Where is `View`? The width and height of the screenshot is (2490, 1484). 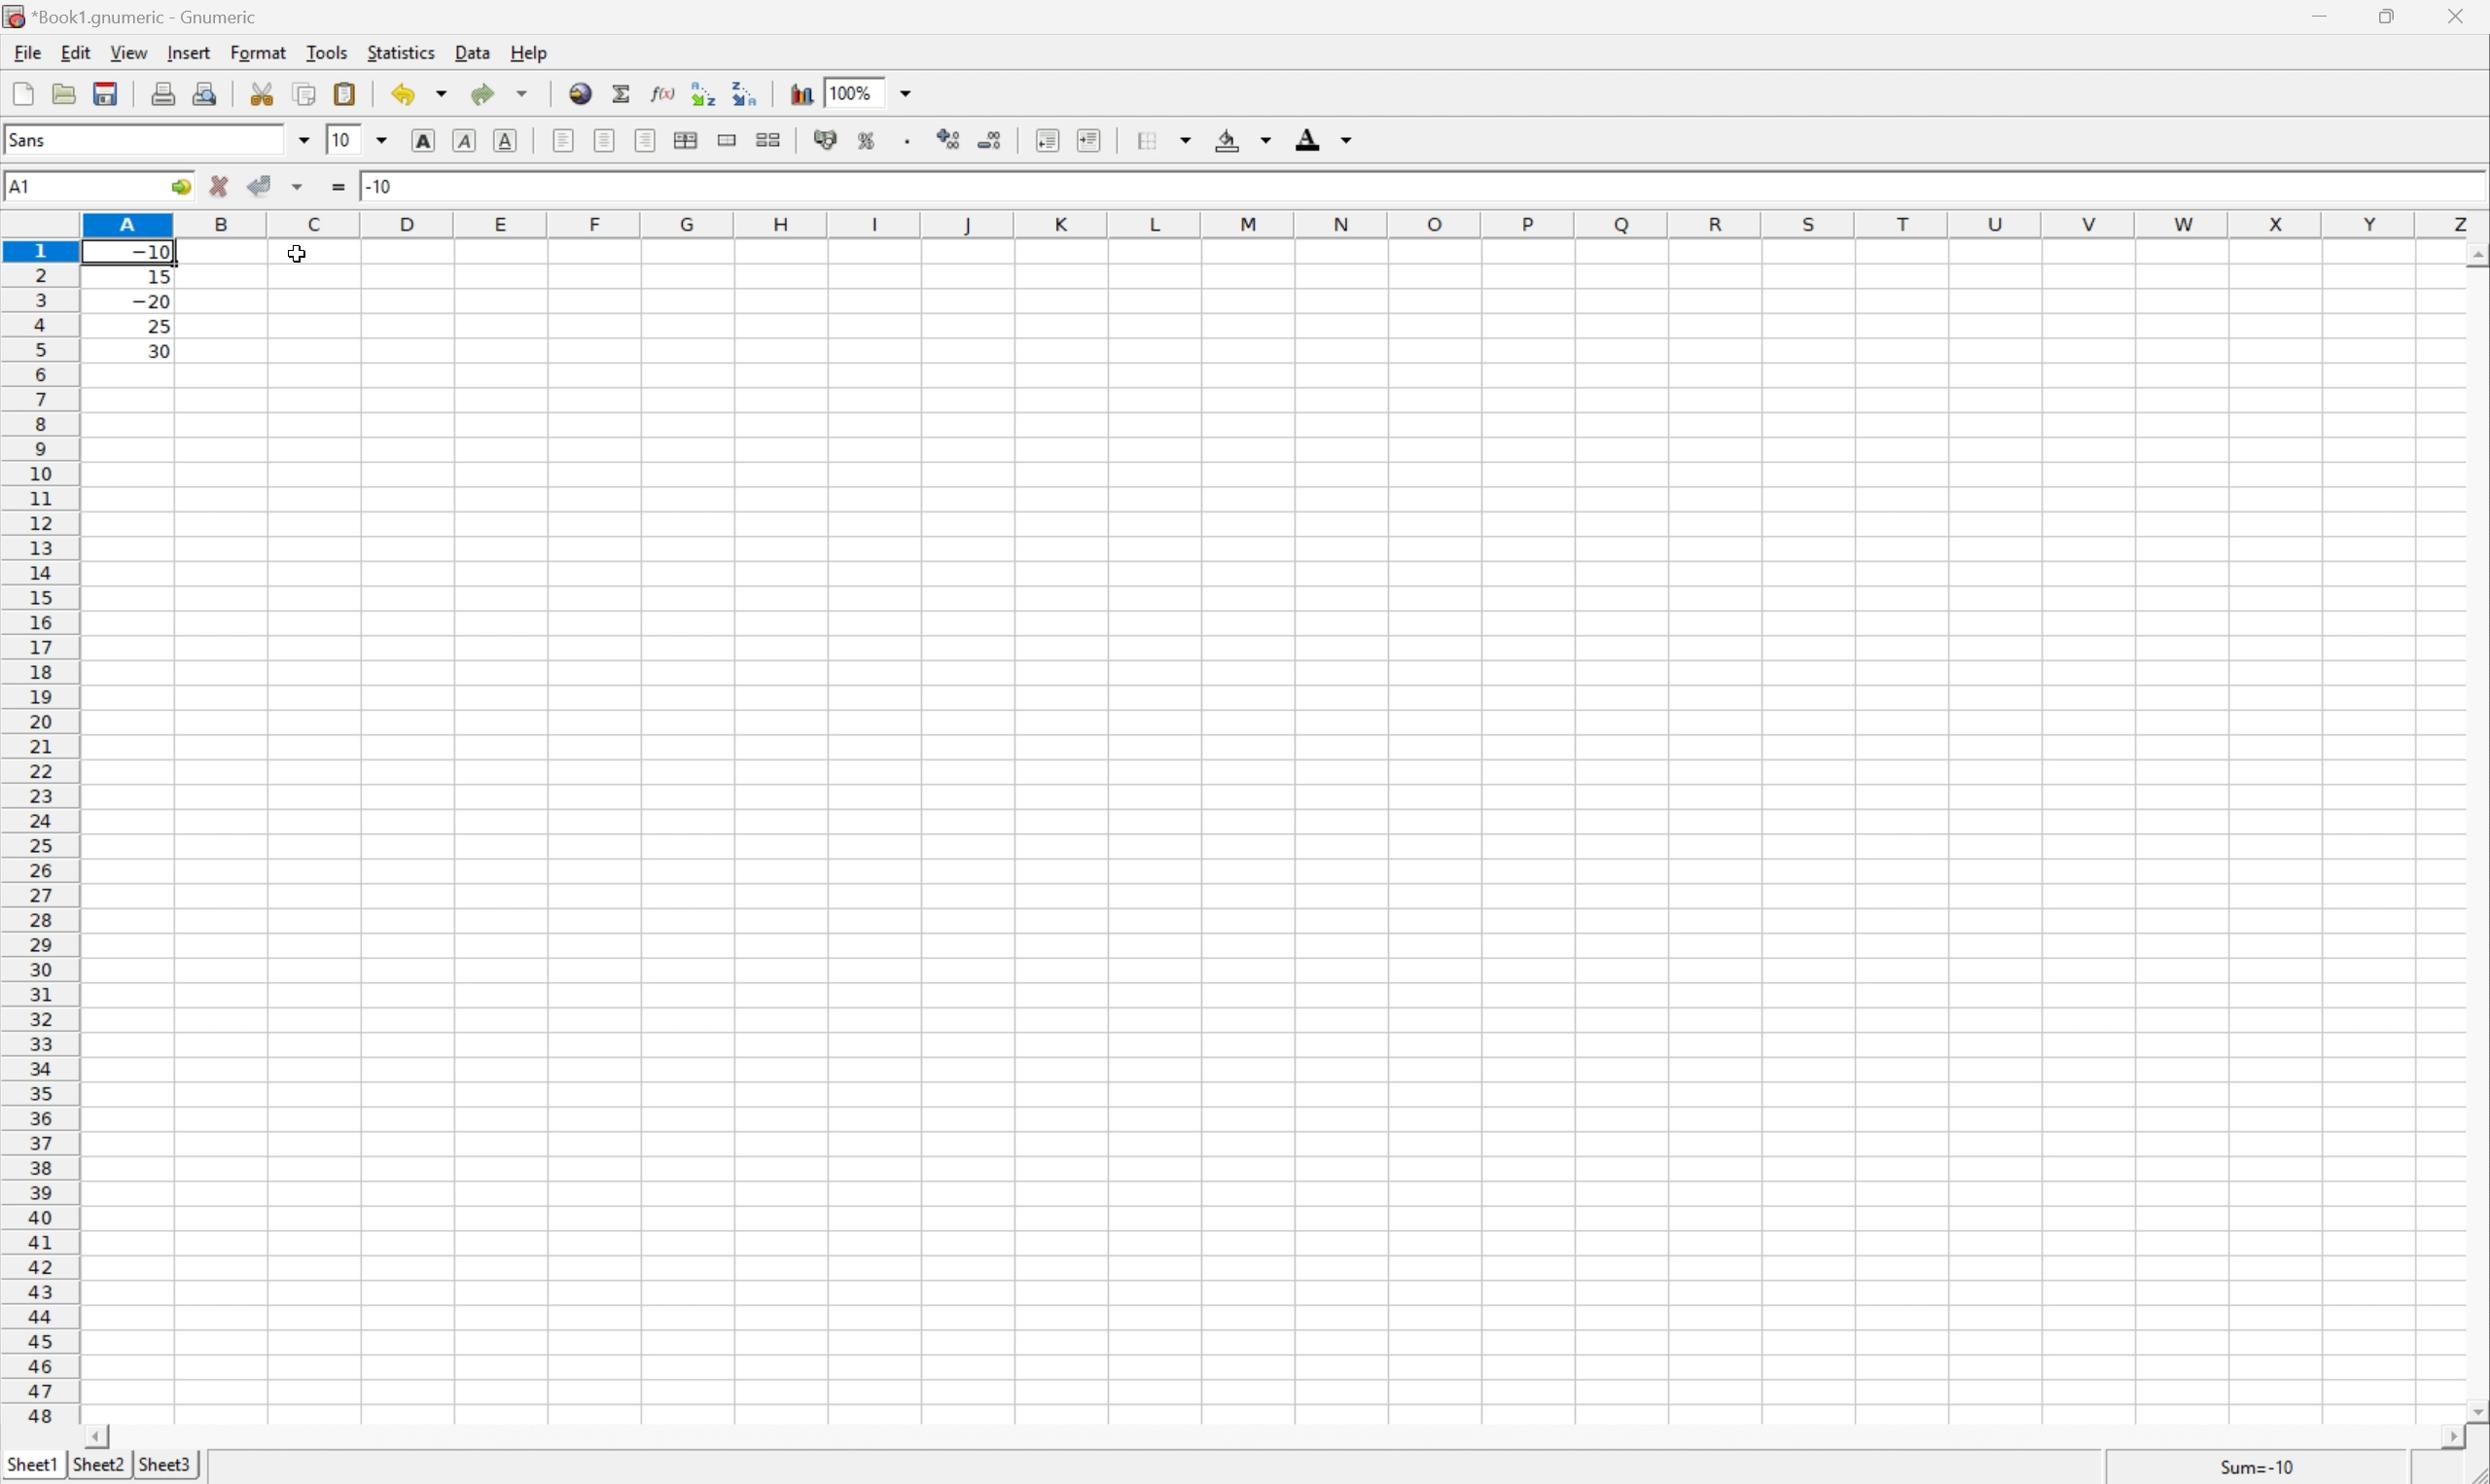
View is located at coordinates (129, 53).